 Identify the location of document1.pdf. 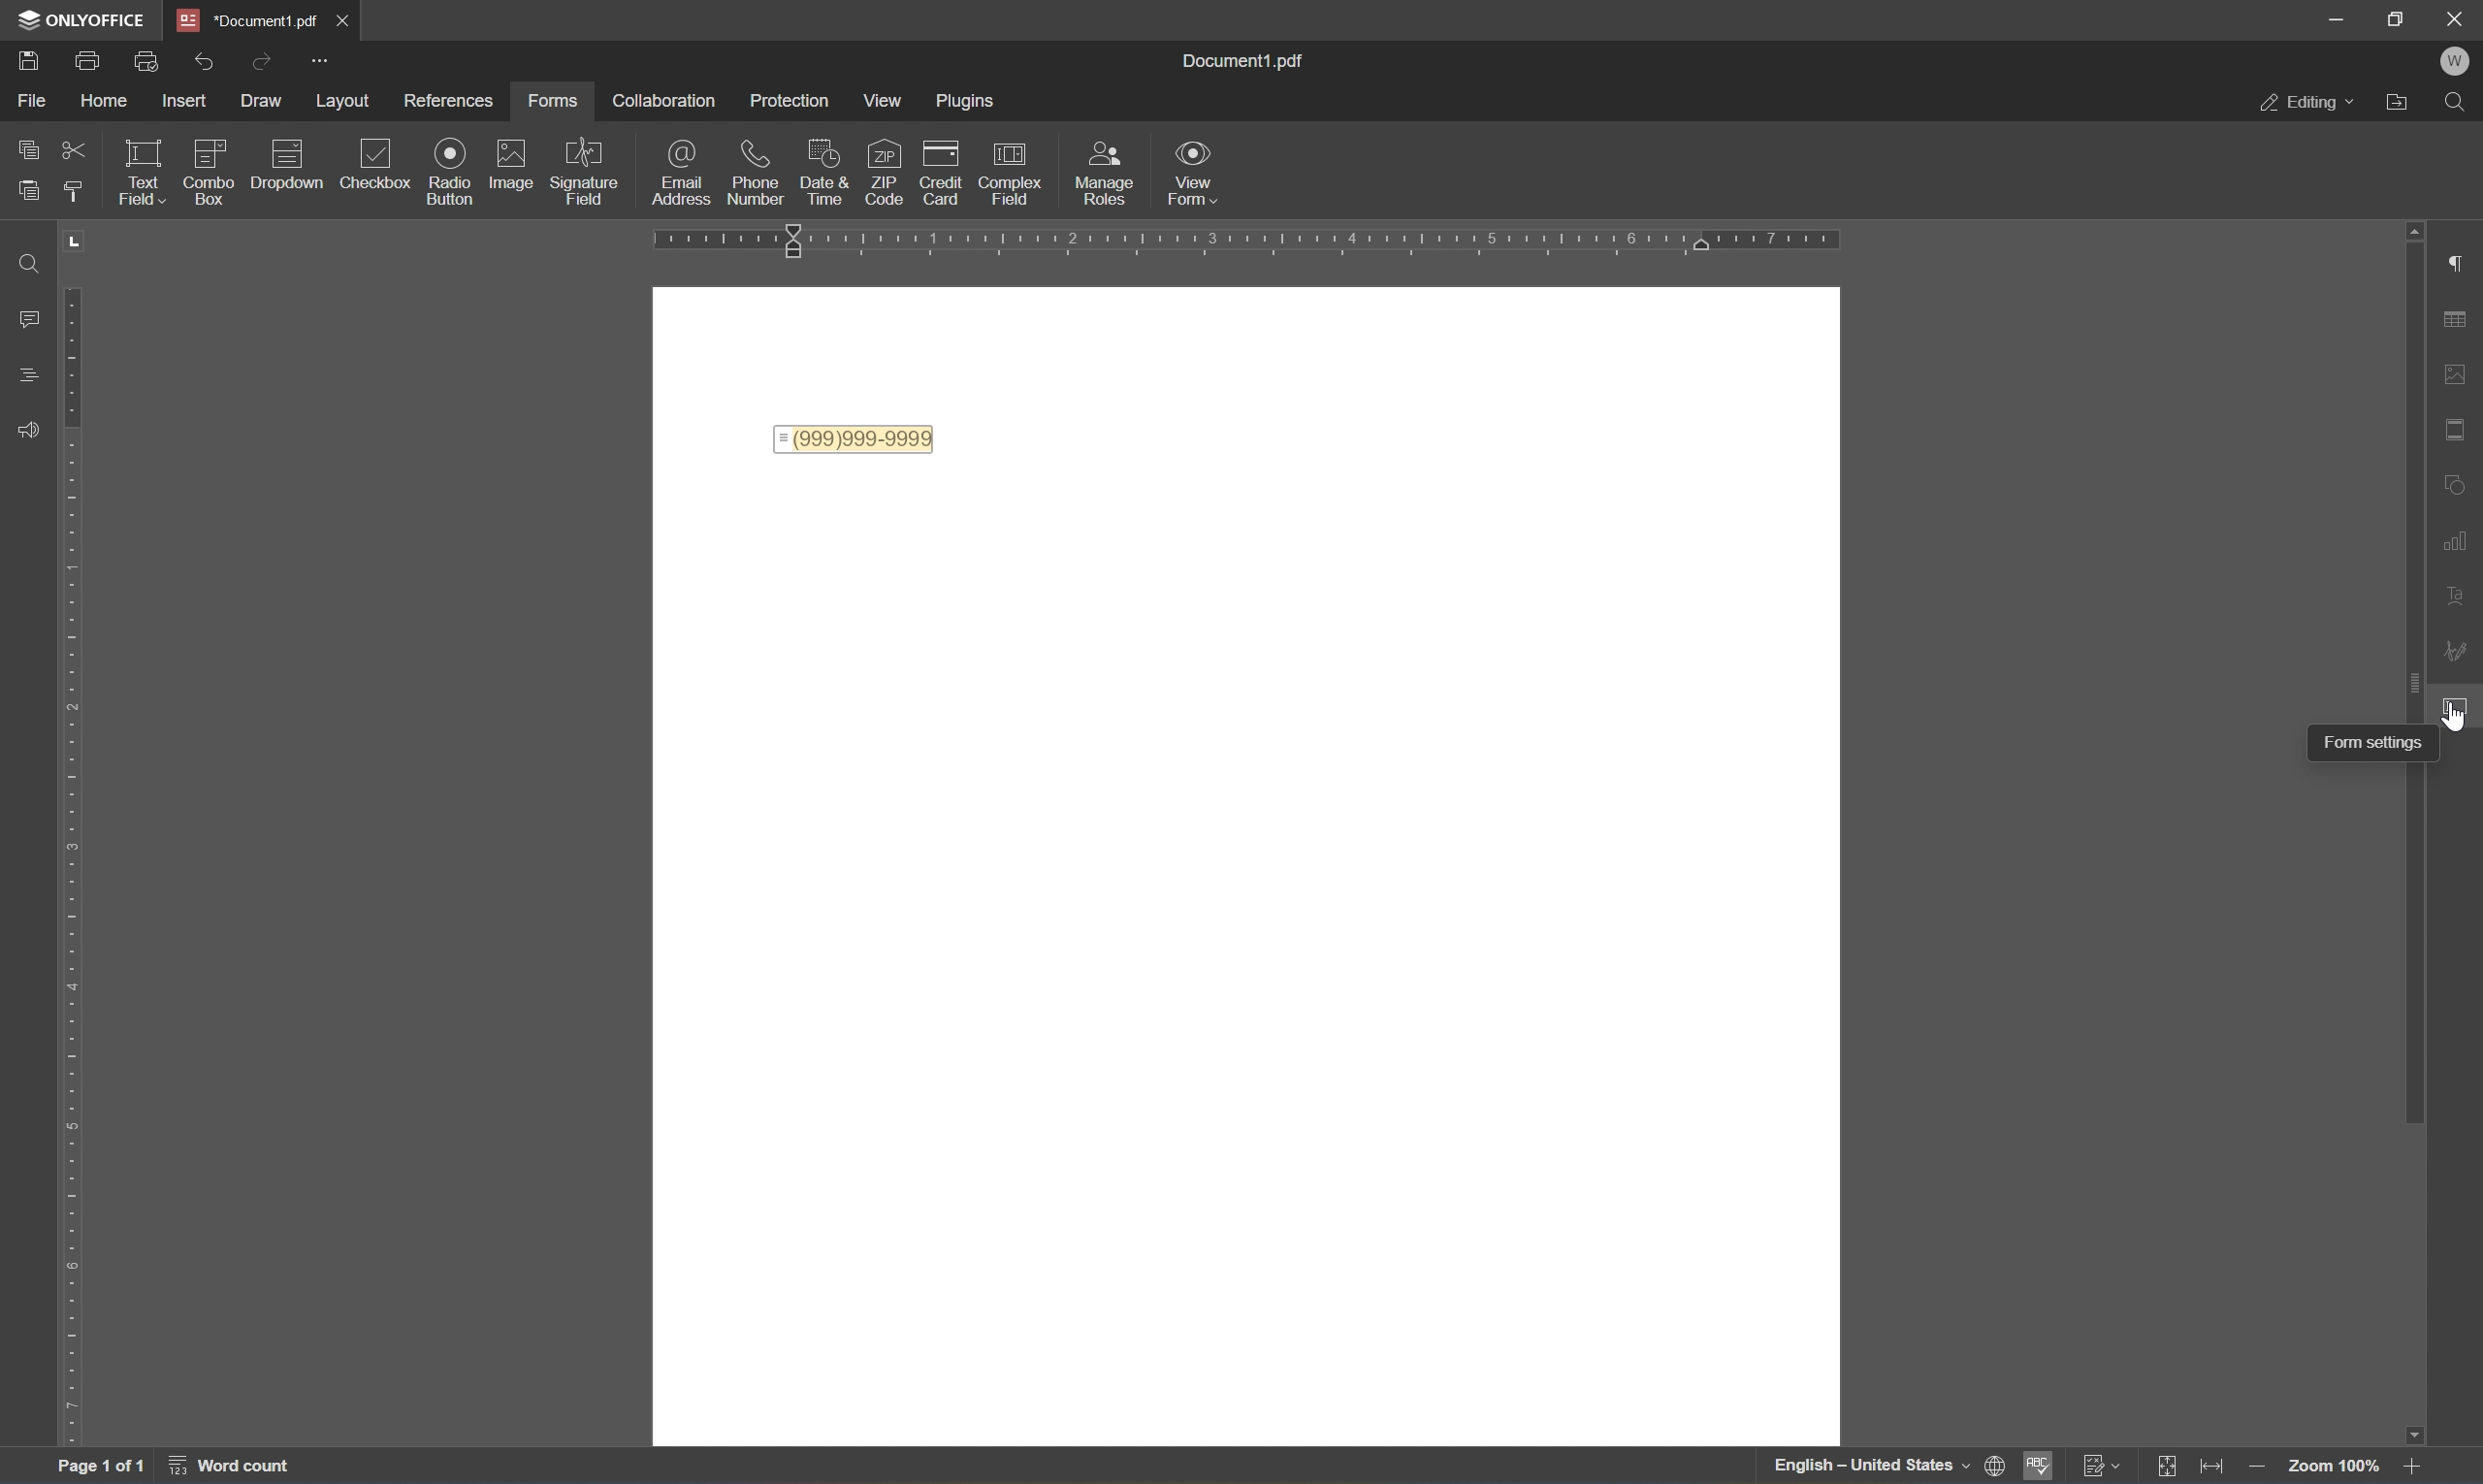
(1251, 60).